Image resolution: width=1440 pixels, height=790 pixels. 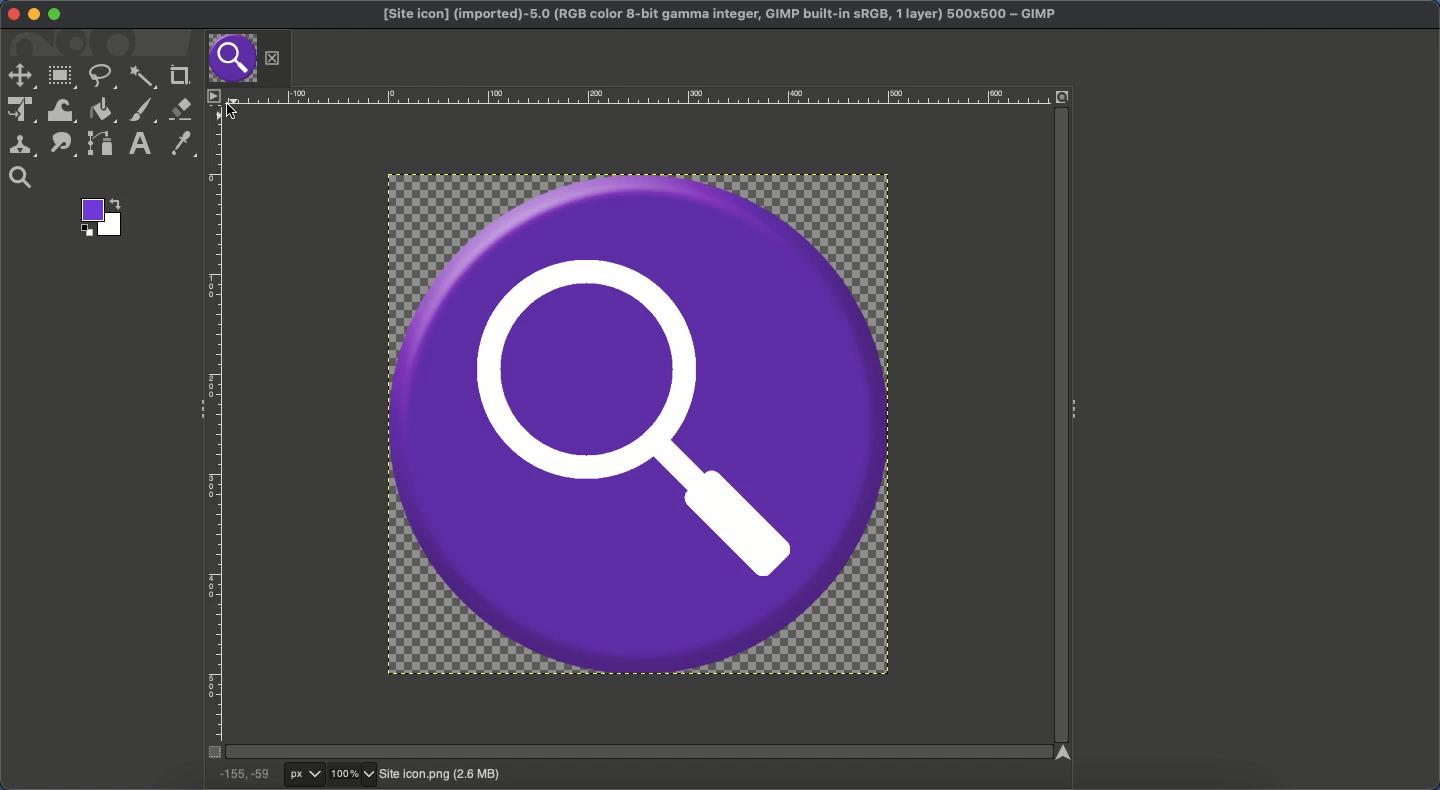 I want to click on Collapse, so click(x=1077, y=406).